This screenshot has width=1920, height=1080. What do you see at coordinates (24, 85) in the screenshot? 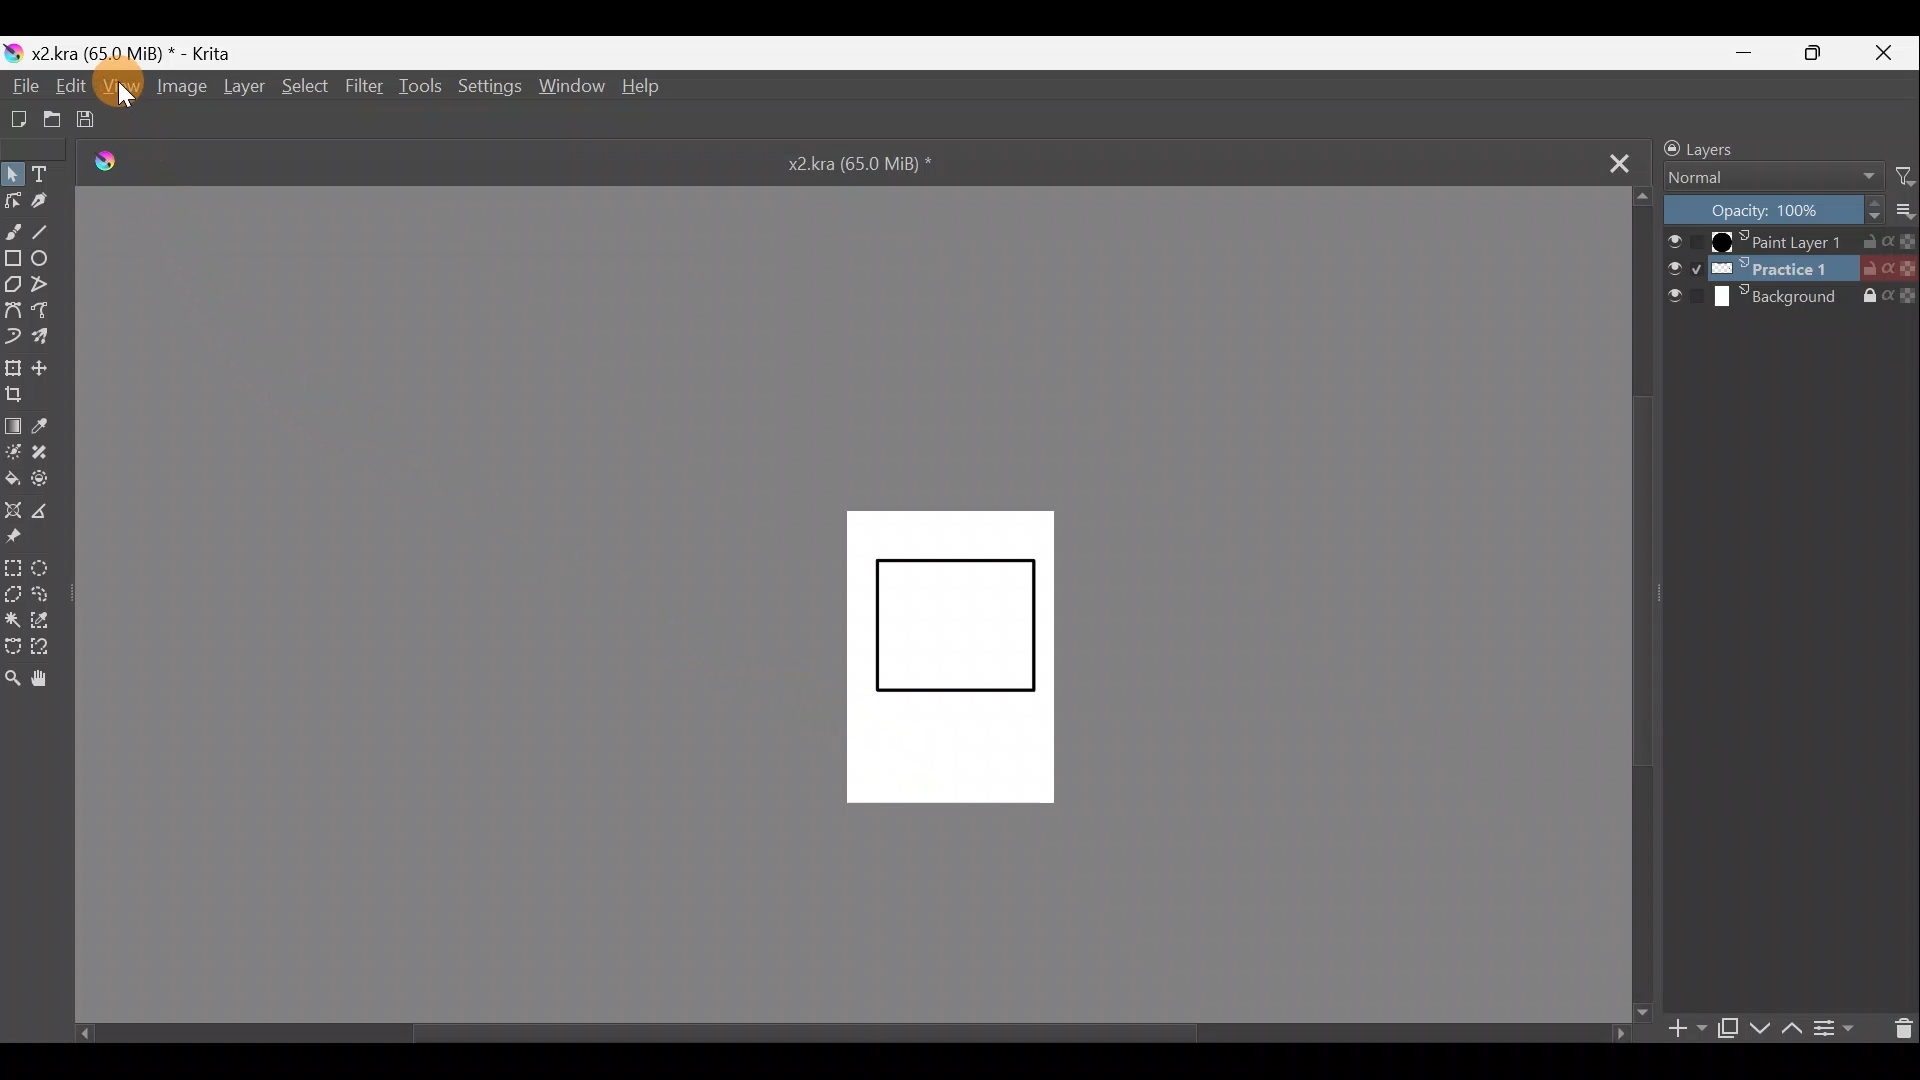
I see `File` at bounding box center [24, 85].